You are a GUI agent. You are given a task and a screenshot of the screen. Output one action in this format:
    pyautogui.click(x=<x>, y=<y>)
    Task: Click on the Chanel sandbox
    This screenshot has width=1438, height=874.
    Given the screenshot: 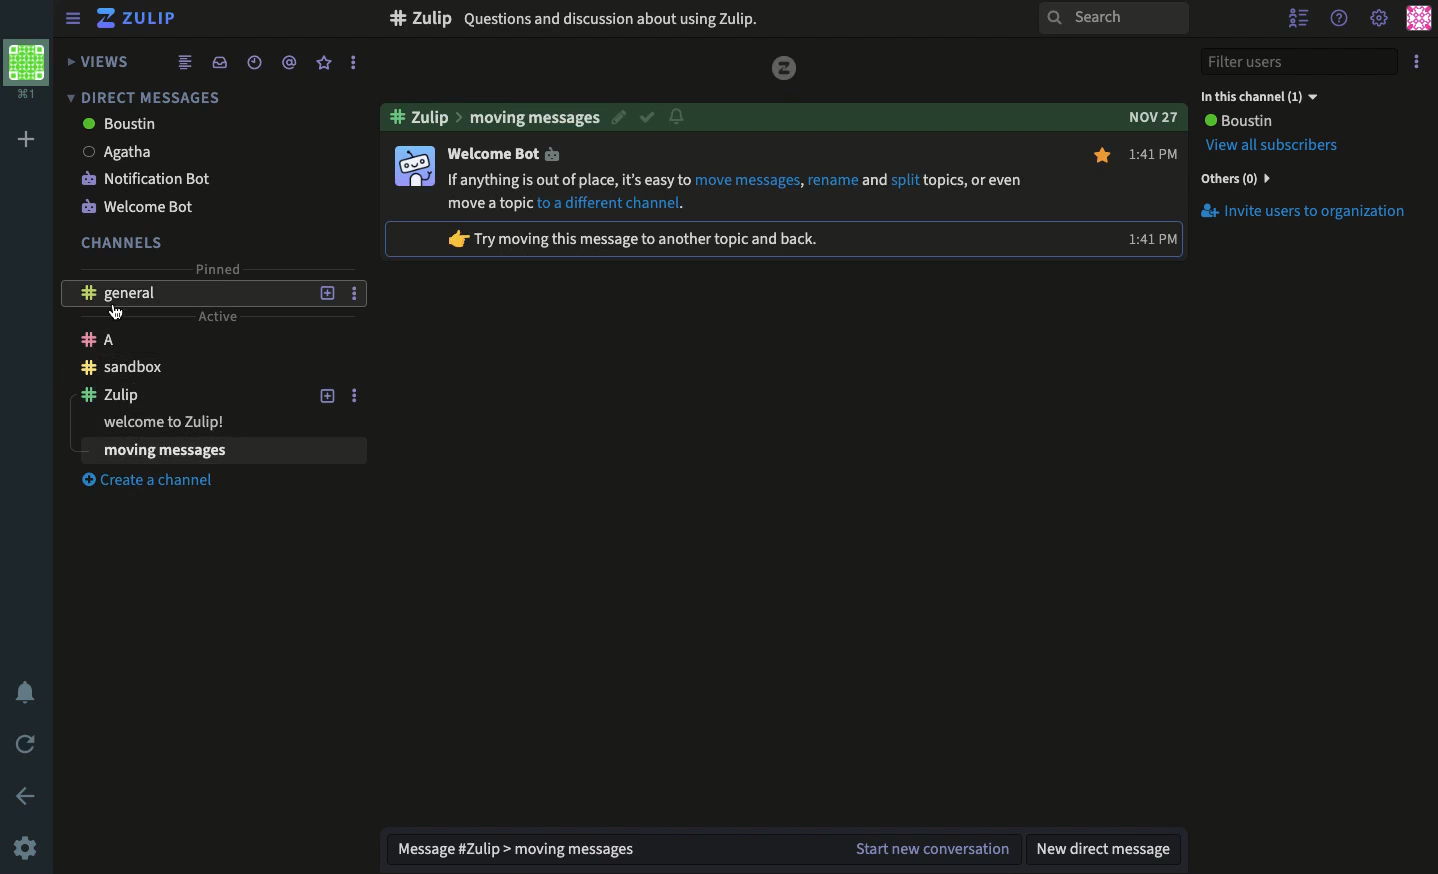 What is the action you would take?
    pyautogui.click(x=190, y=367)
    